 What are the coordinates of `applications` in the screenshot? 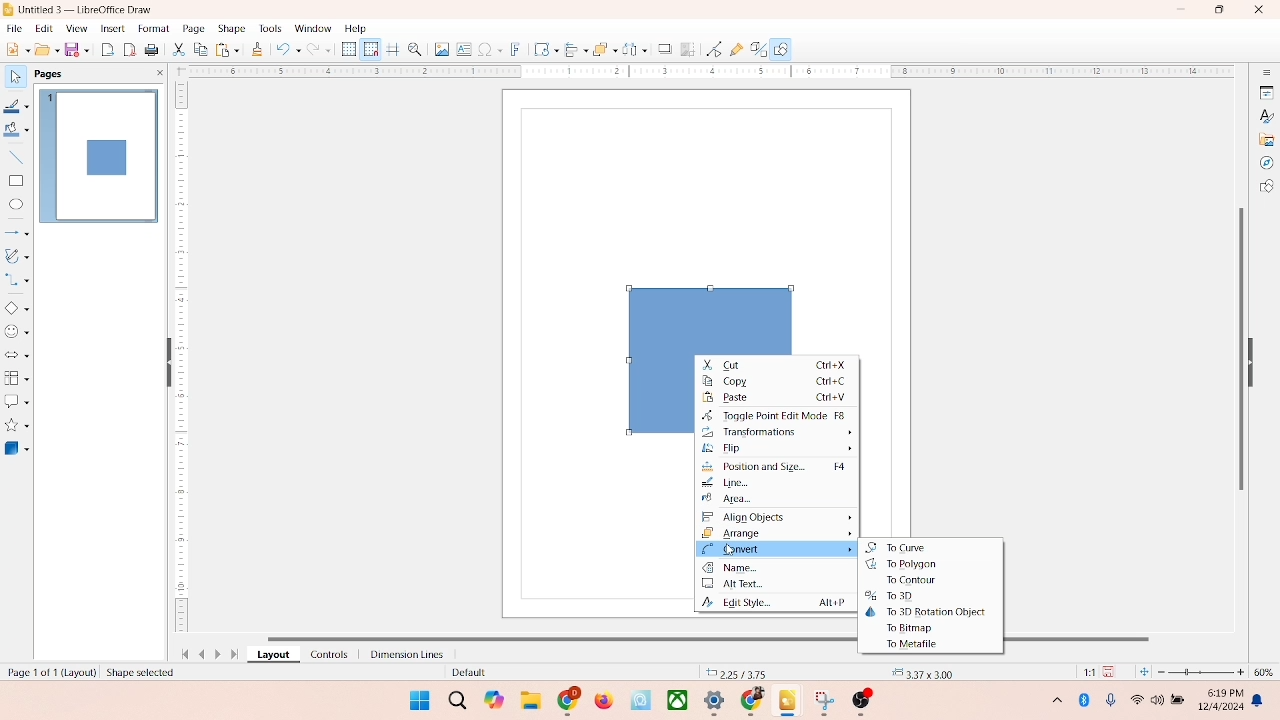 It's located at (721, 702).